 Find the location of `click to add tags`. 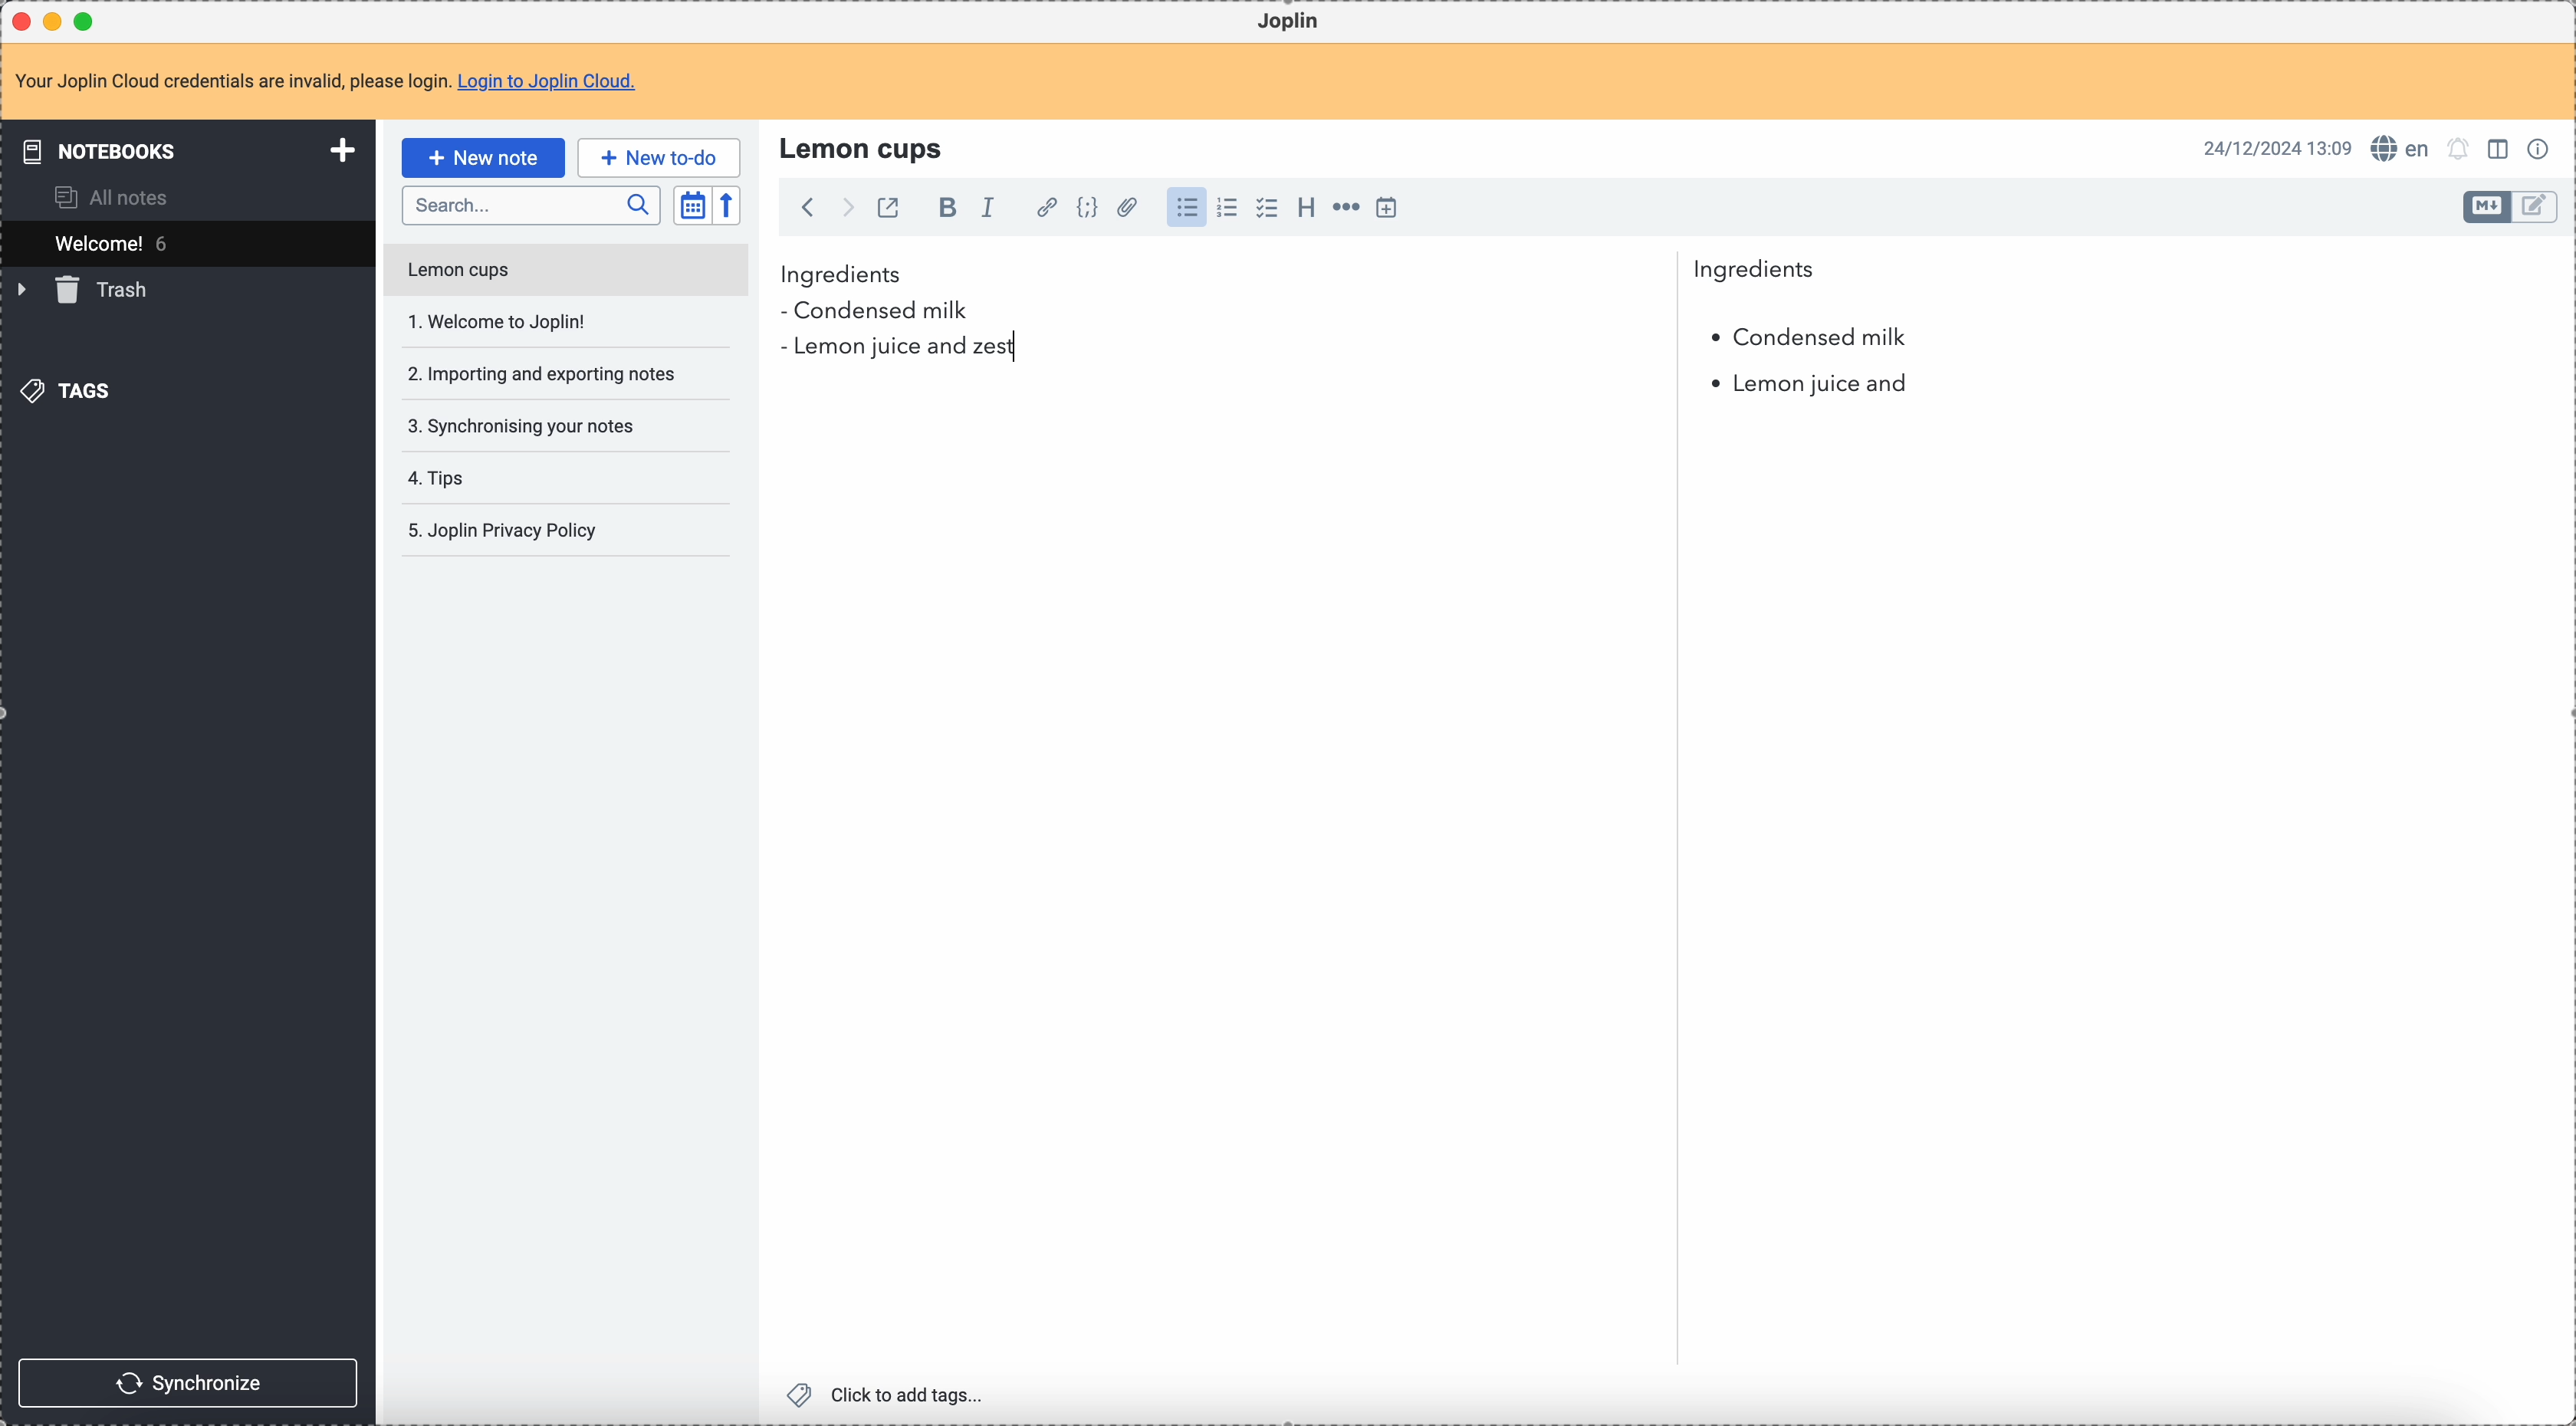

click to add tags is located at coordinates (891, 1393).